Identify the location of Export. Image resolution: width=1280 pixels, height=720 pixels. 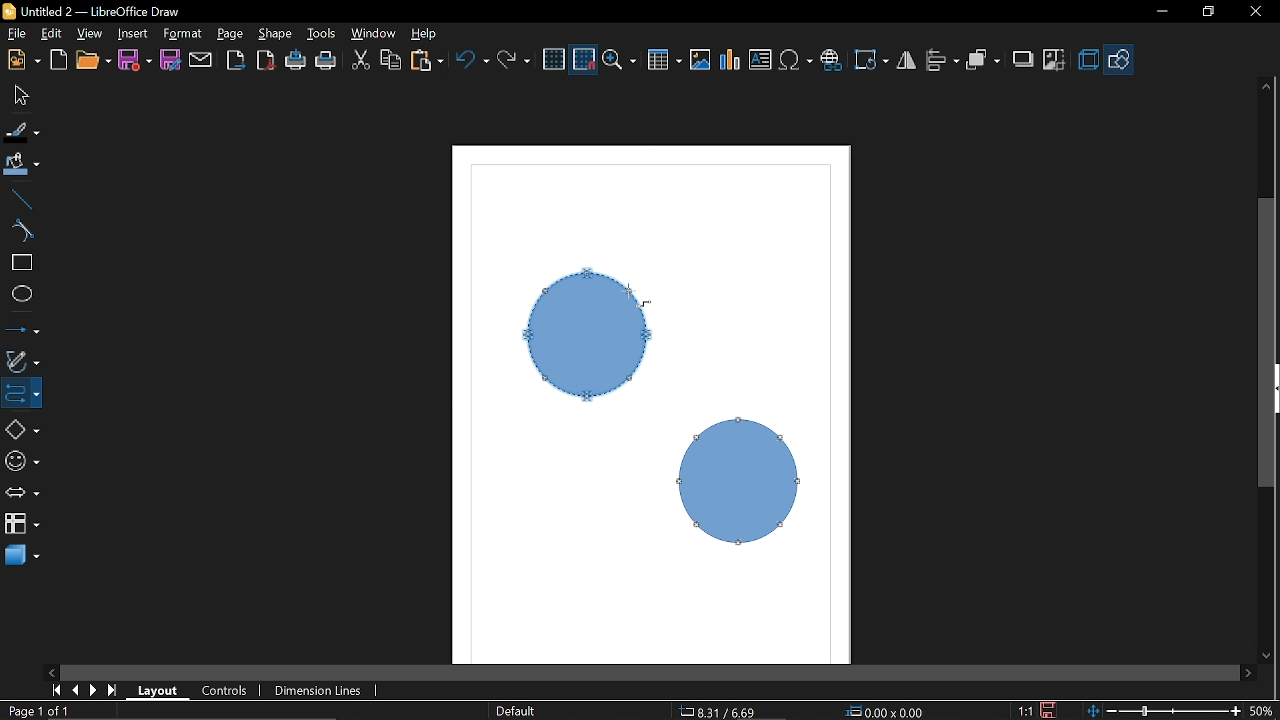
(237, 60).